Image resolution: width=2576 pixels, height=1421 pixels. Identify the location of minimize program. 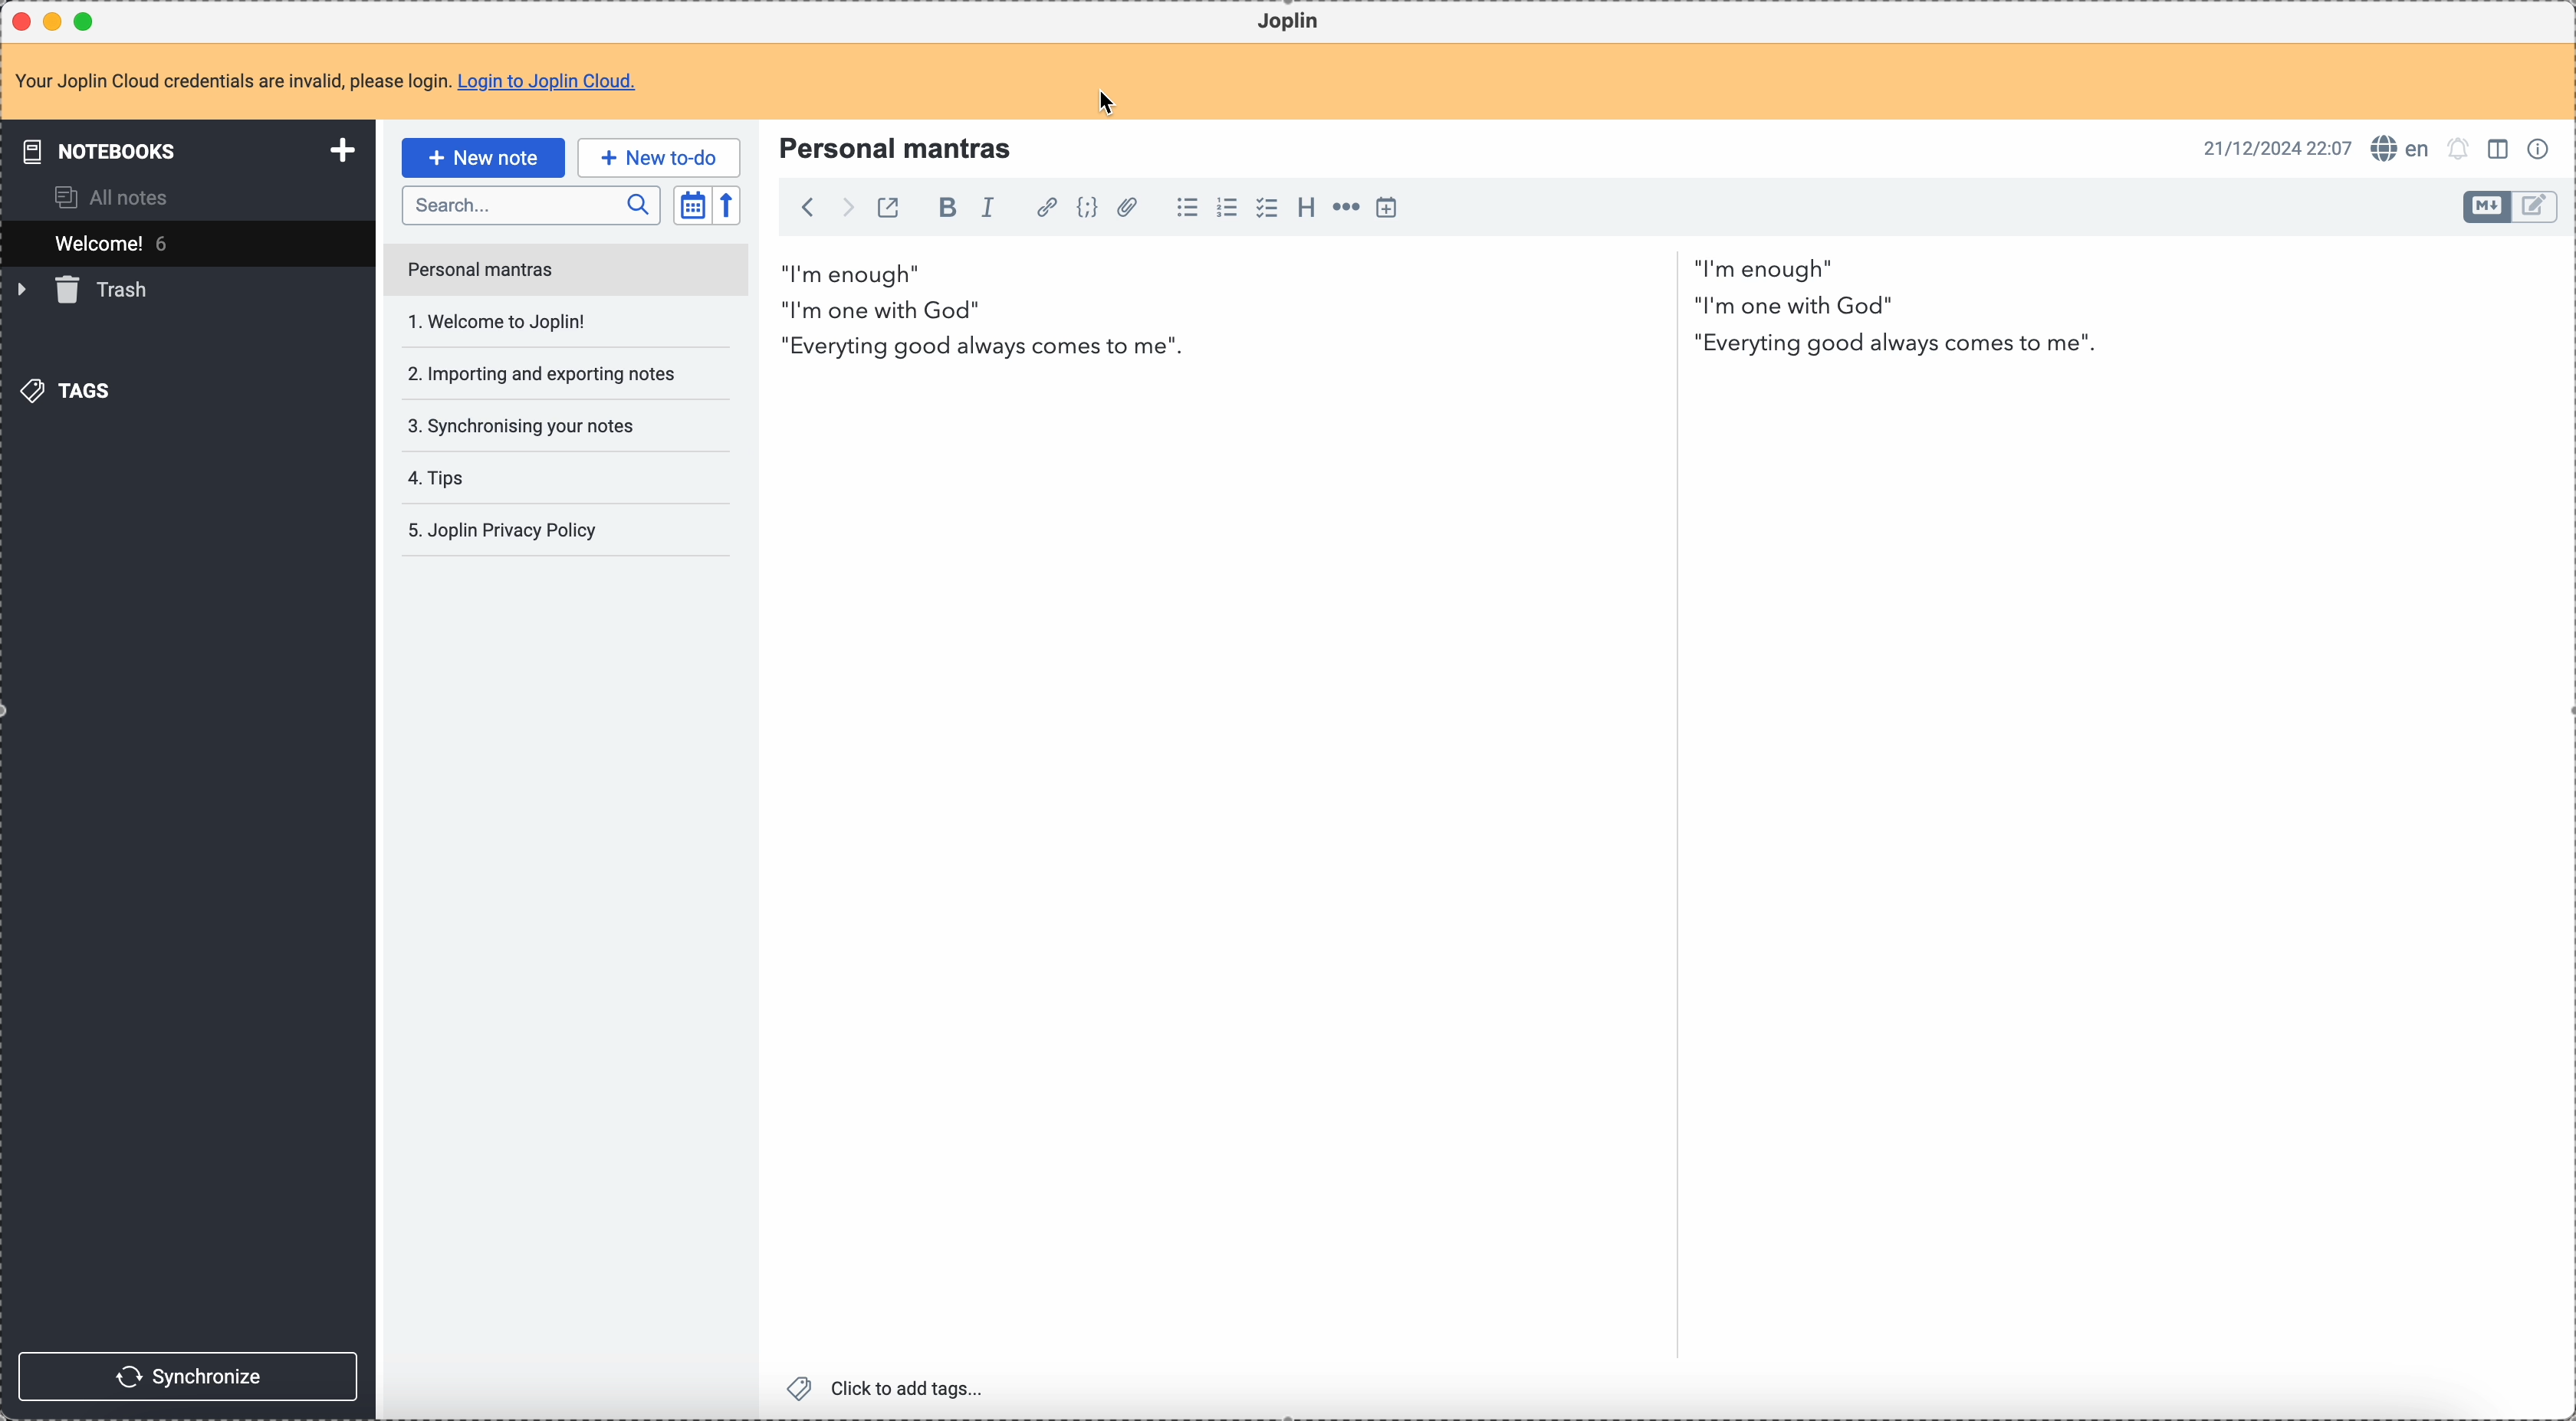
(56, 22).